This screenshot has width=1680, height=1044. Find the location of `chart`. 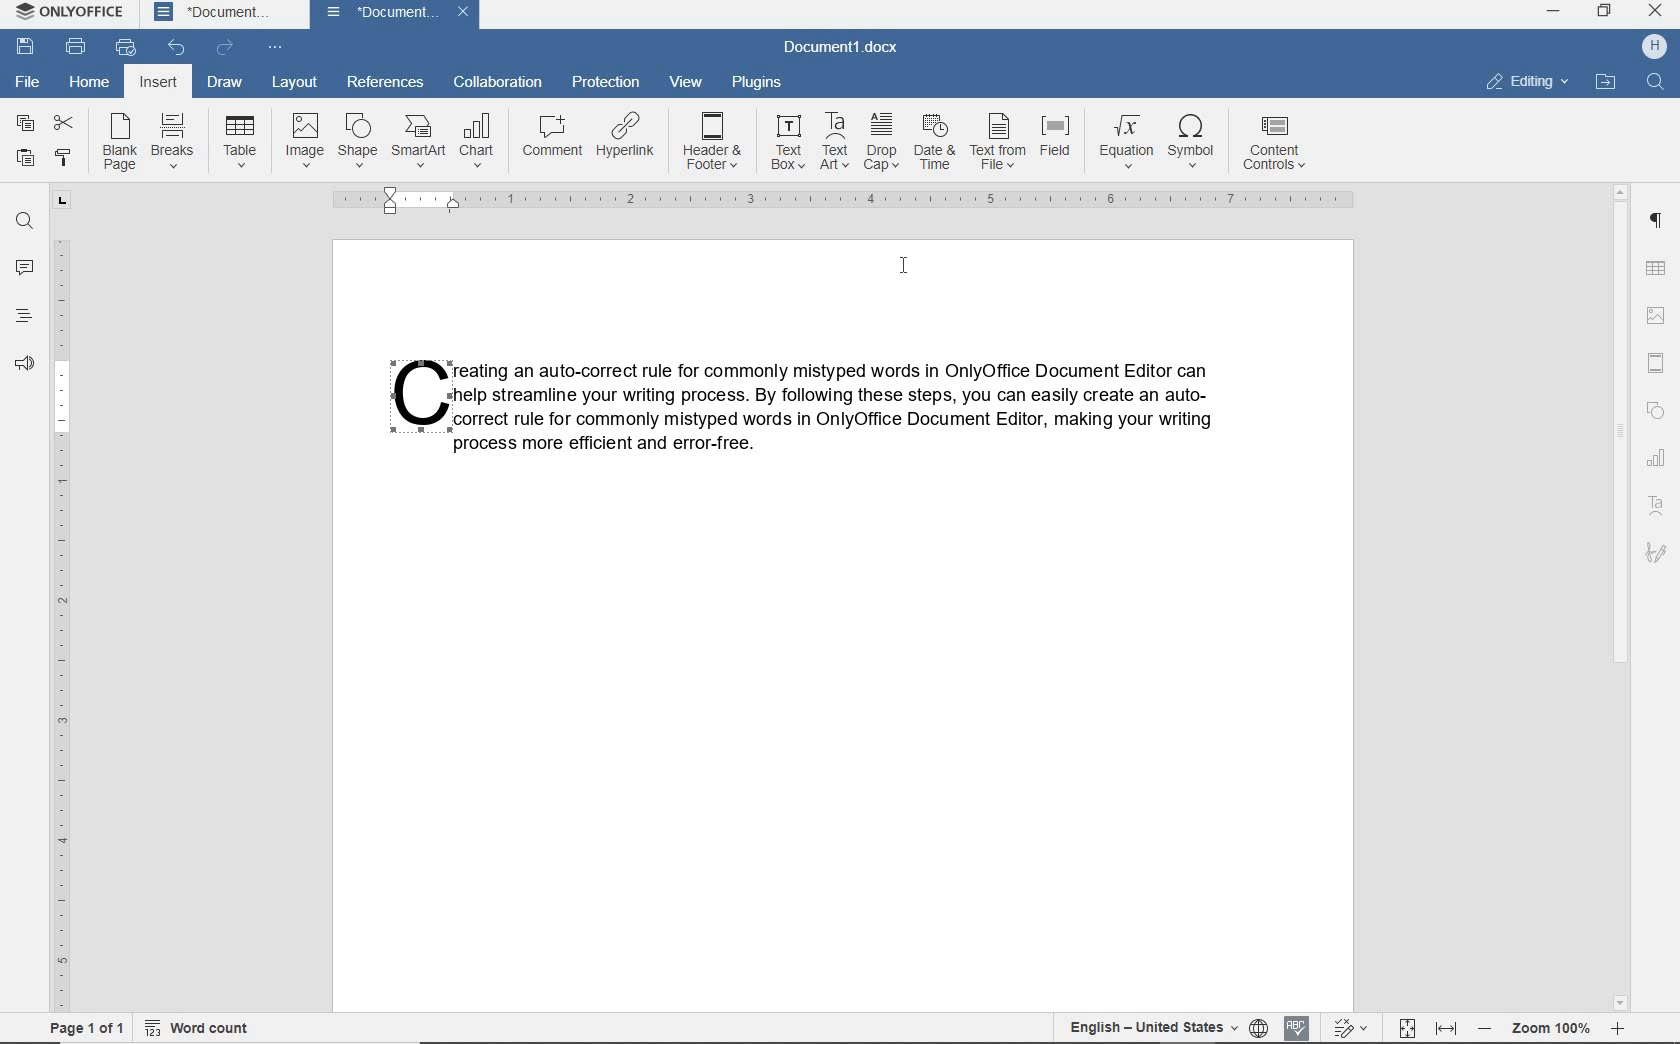

chart is located at coordinates (477, 141).